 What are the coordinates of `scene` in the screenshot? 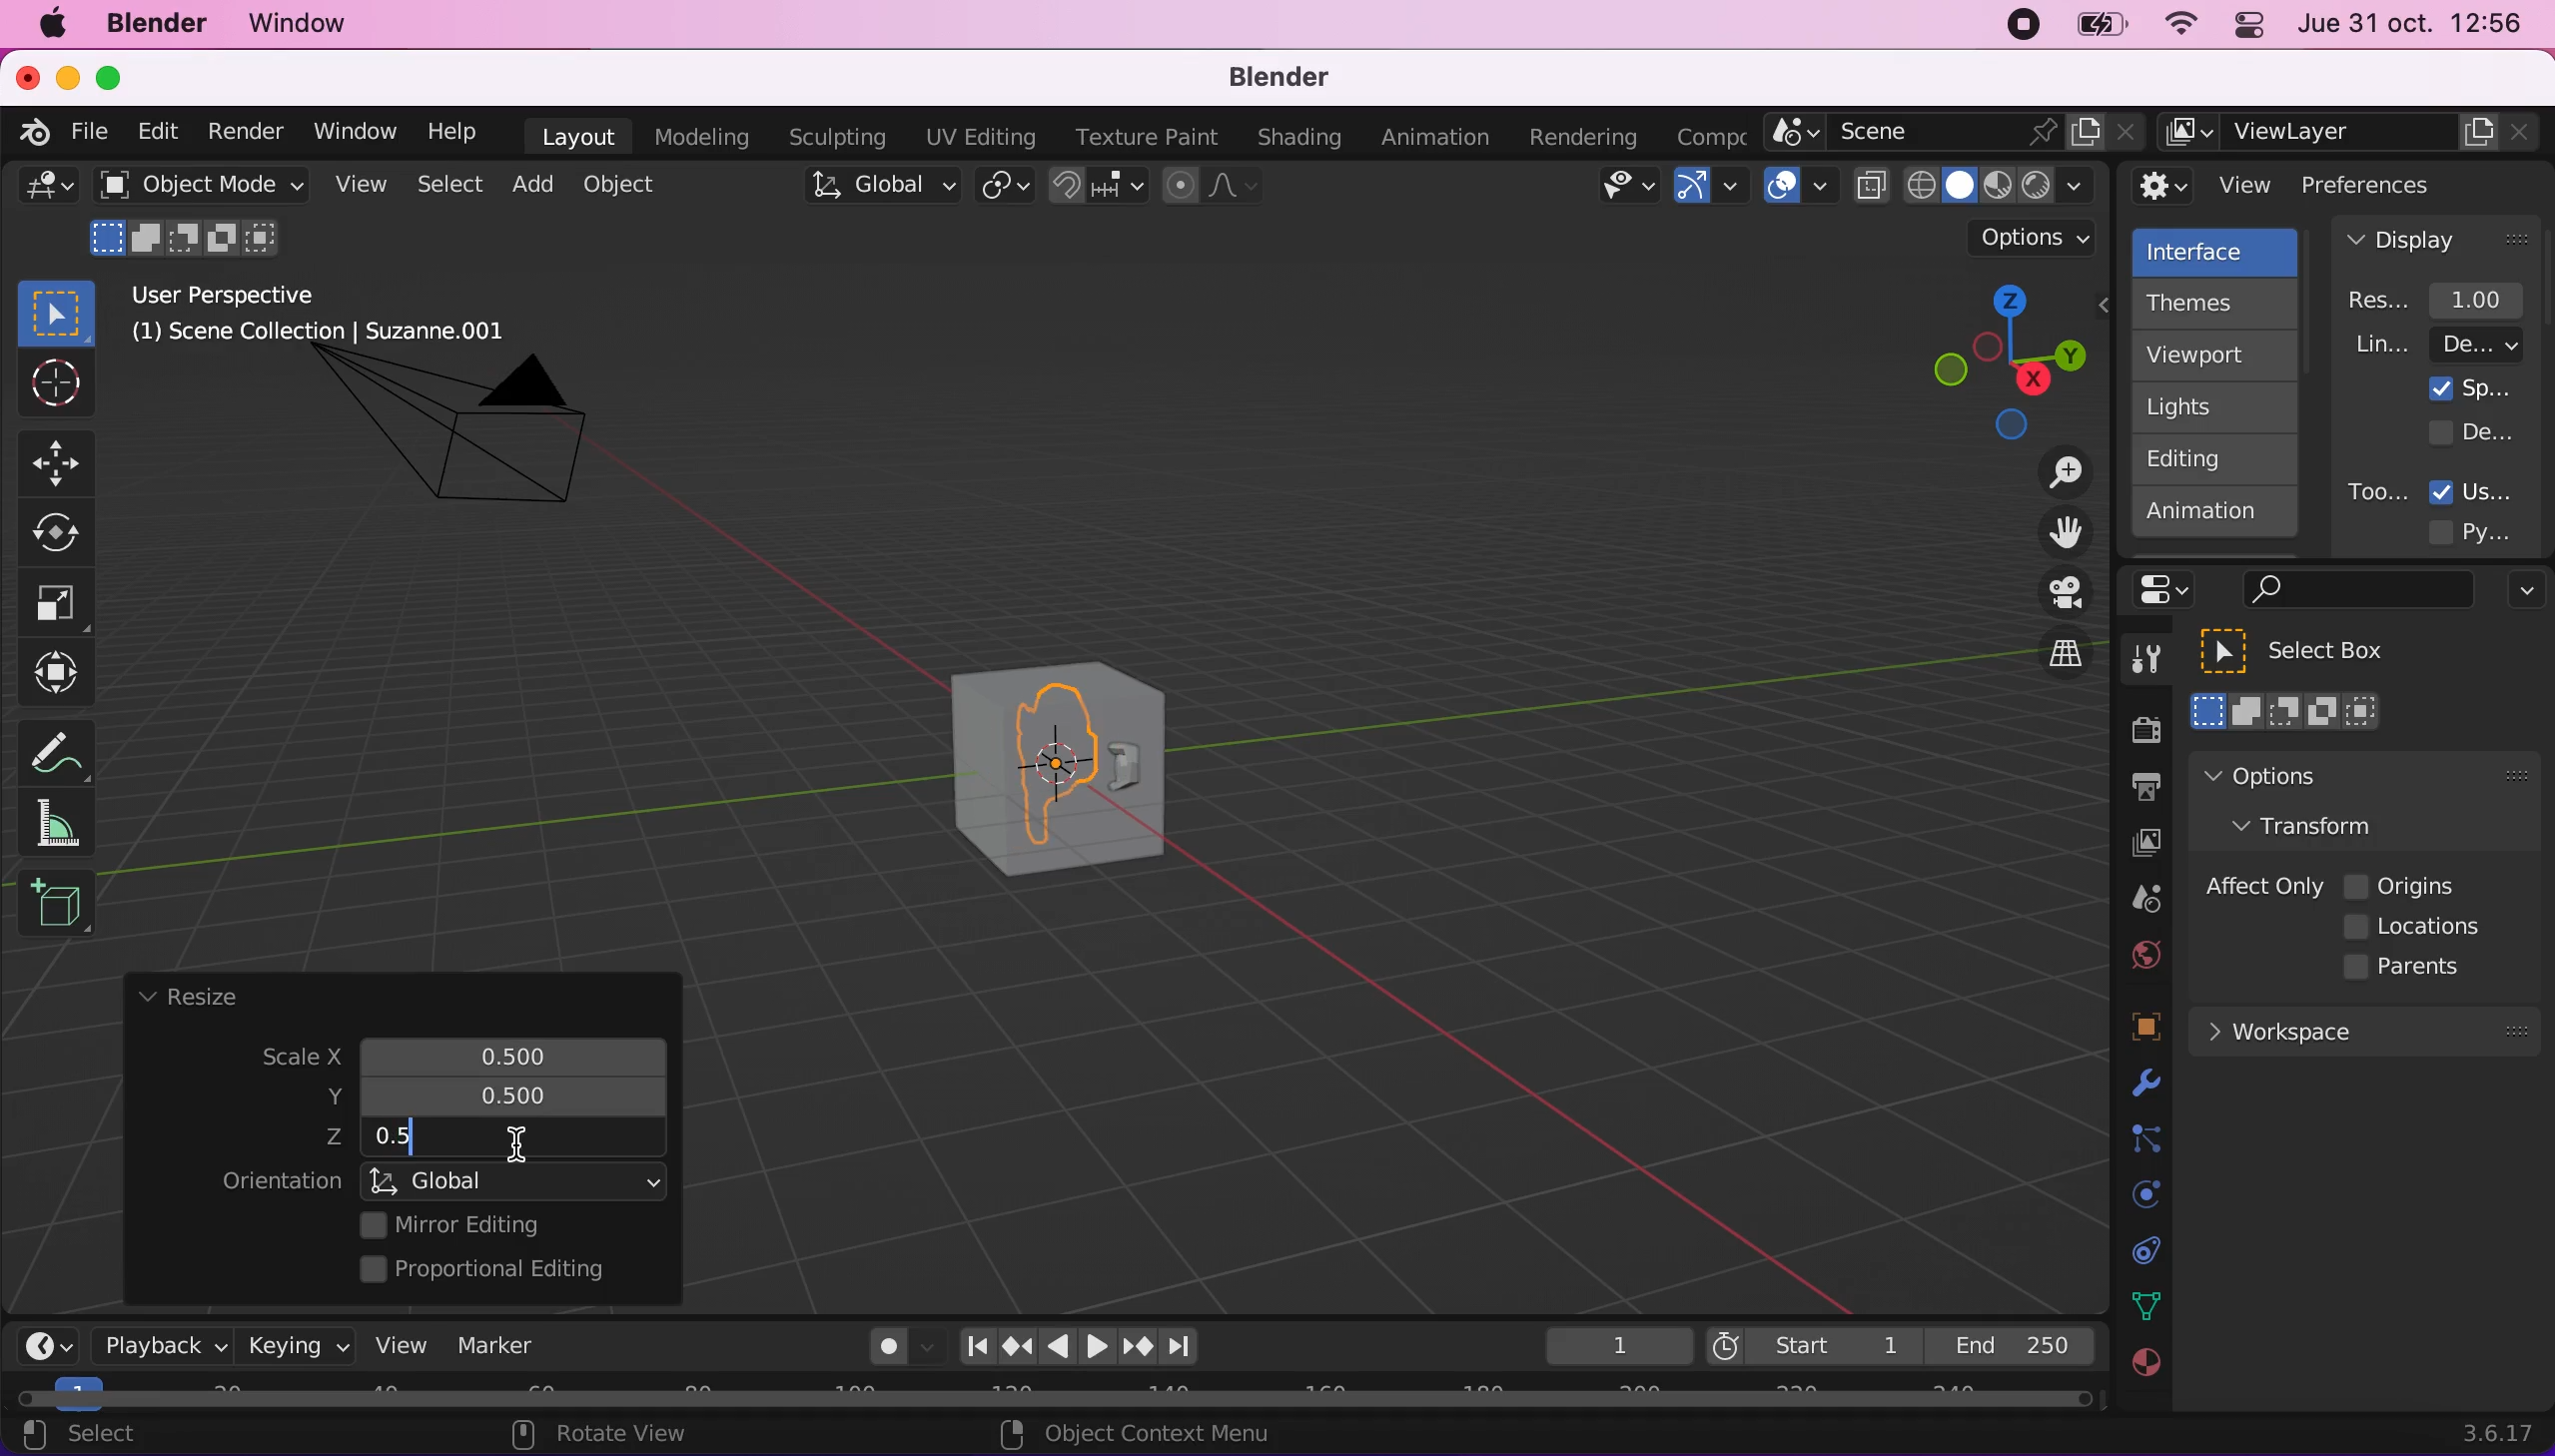 It's located at (1955, 133).